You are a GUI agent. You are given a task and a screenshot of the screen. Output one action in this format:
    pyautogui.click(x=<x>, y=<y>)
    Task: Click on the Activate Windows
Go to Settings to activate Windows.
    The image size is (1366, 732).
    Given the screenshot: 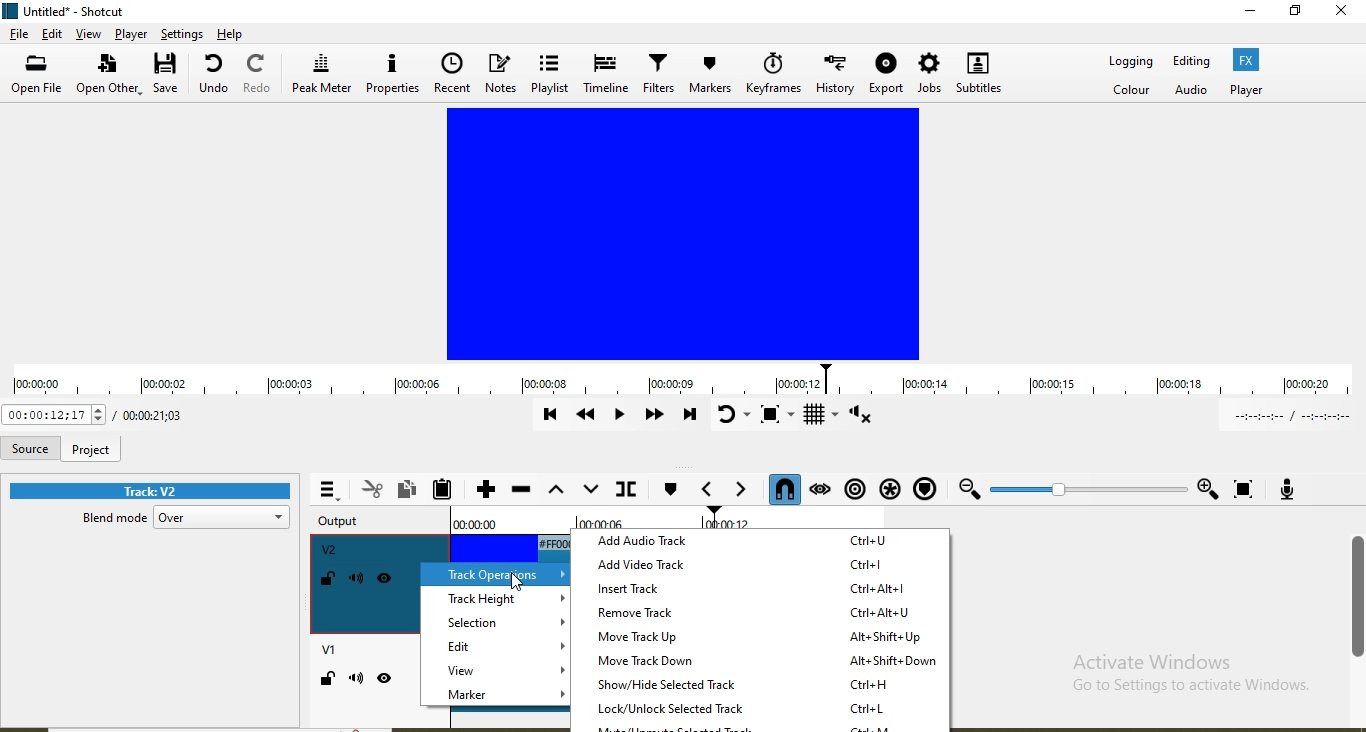 What is the action you would take?
    pyautogui.click(x=1186, y=672)
    